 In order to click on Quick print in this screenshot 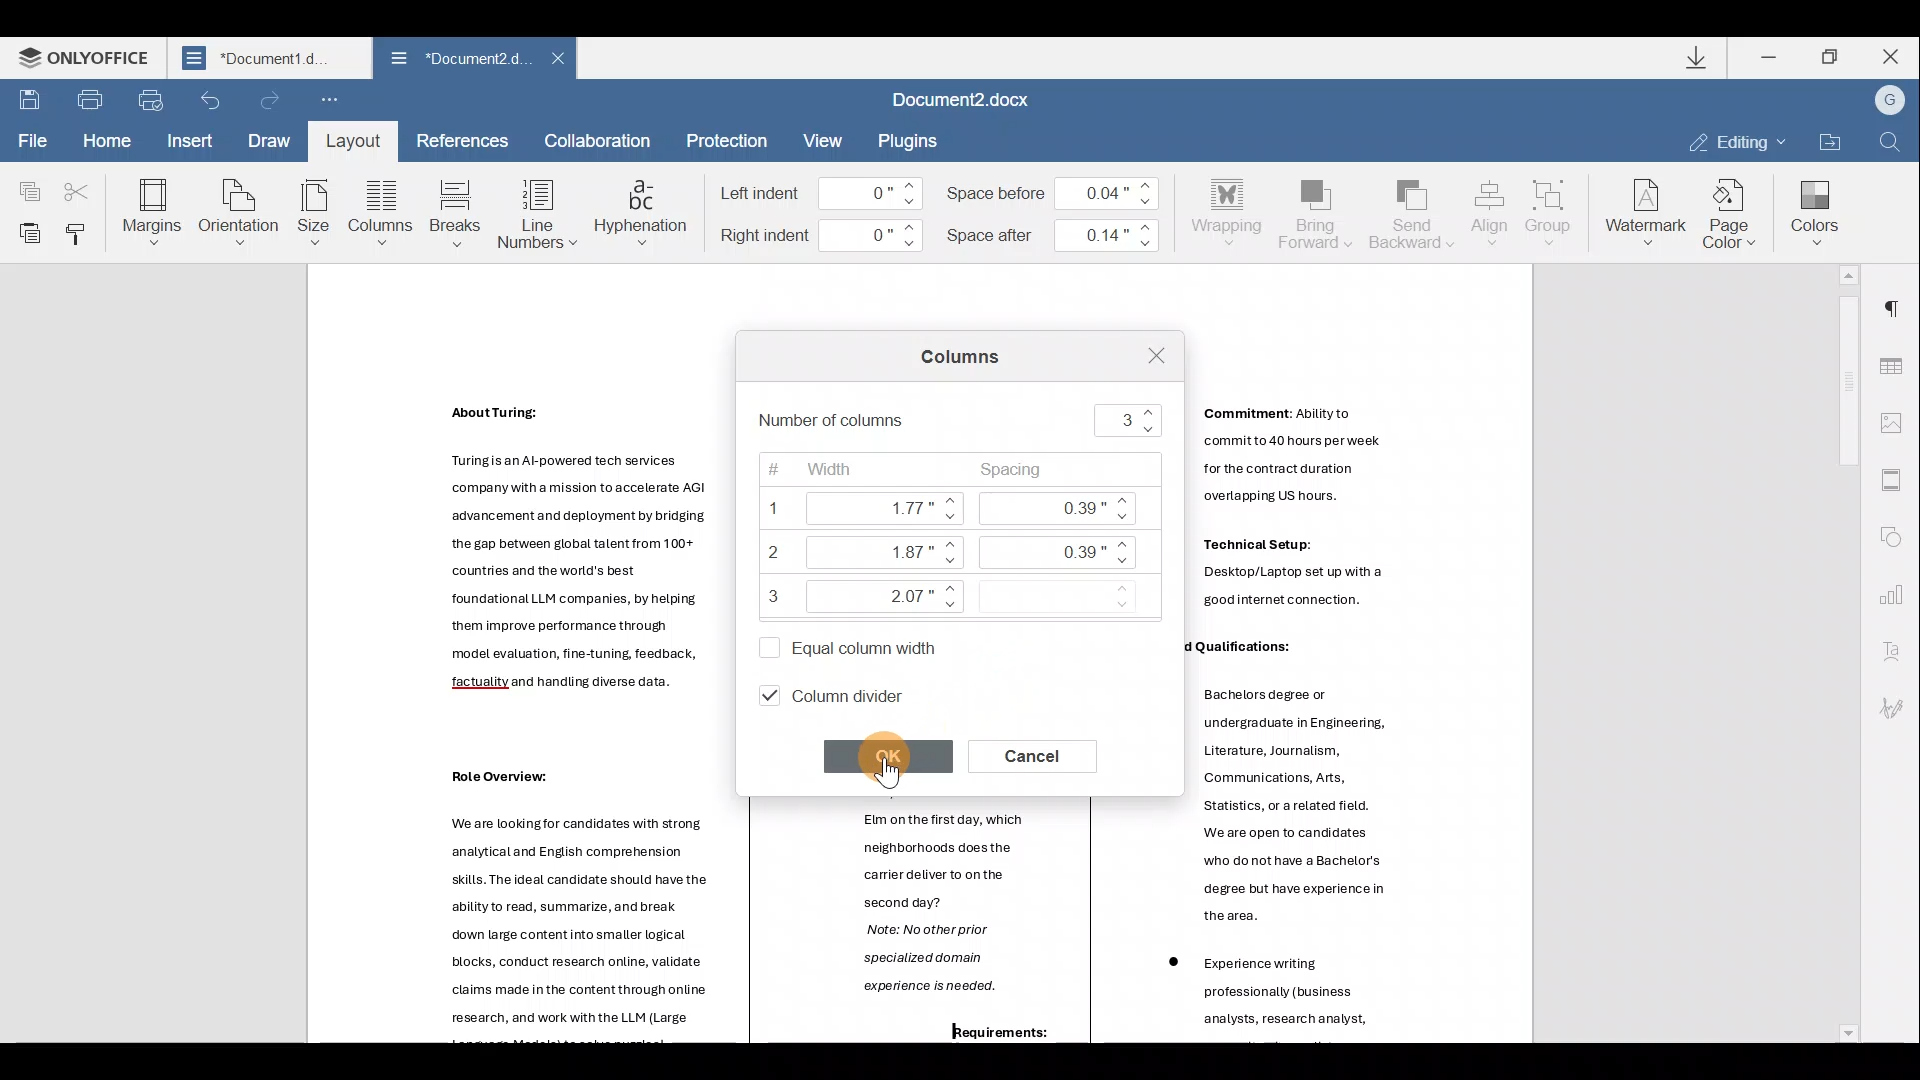, I will do `click(151, 98)`.